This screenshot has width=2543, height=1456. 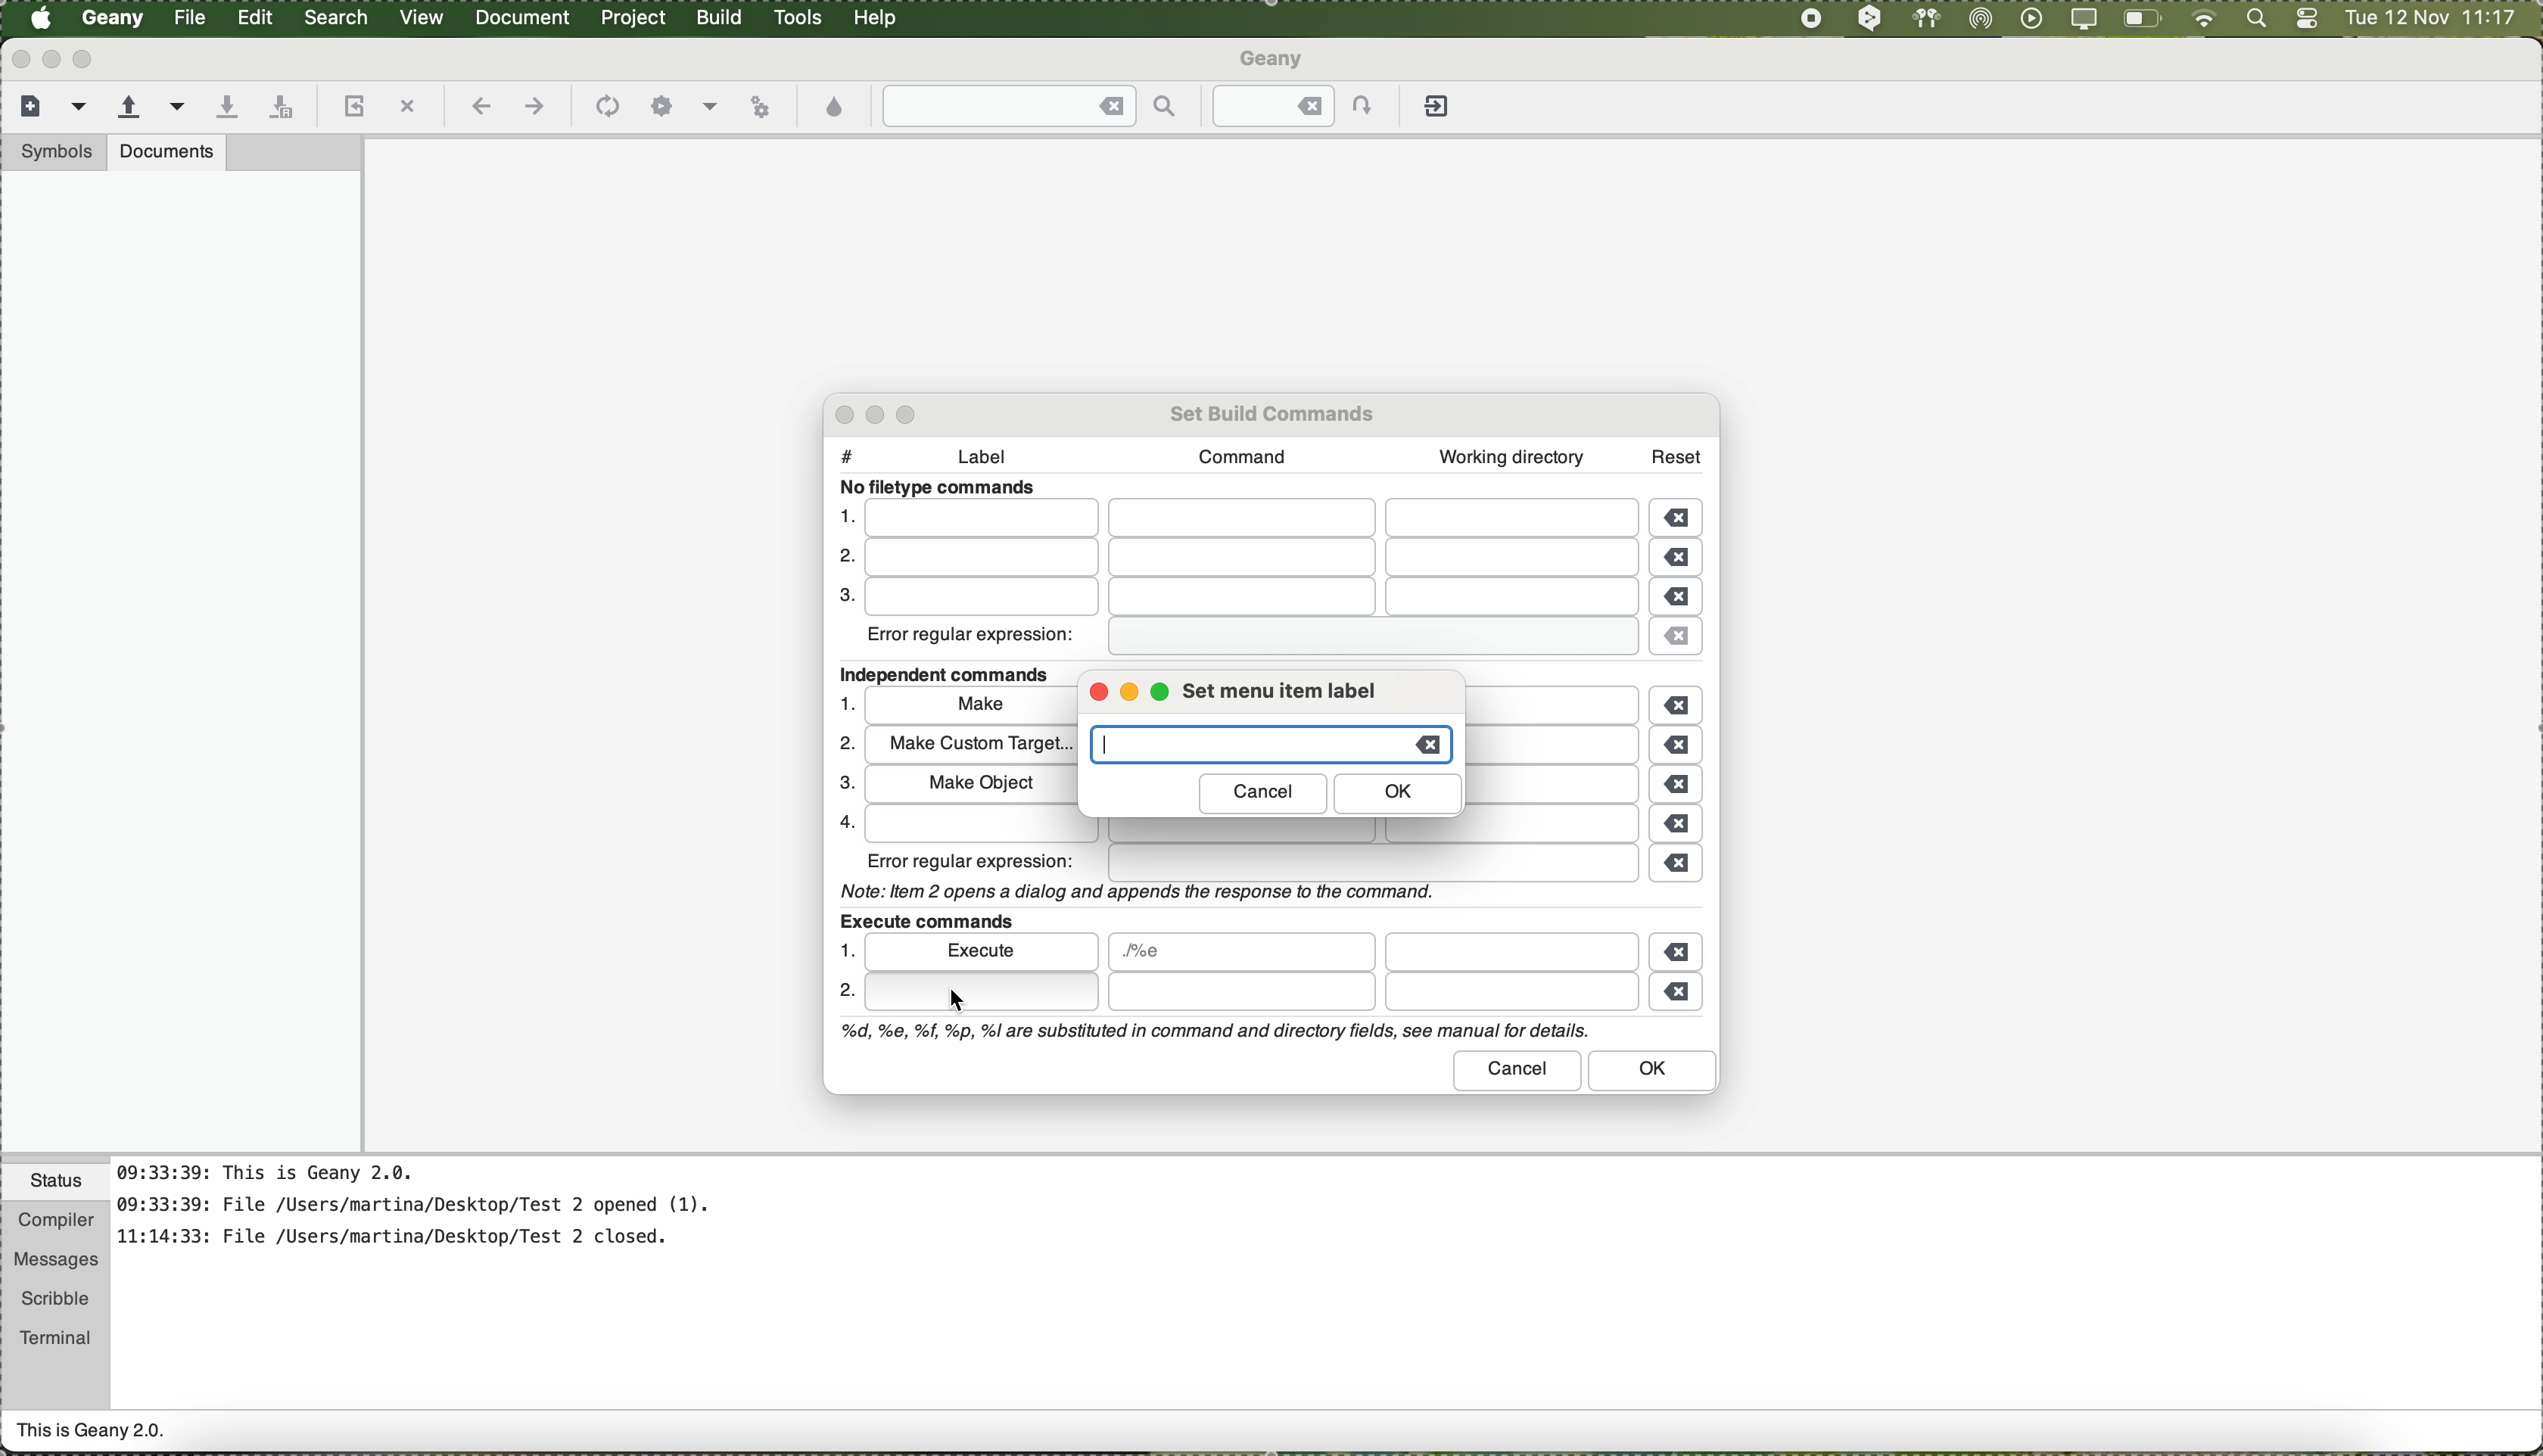 I want to click on create a new file from a template, so click(x=82, y=108).